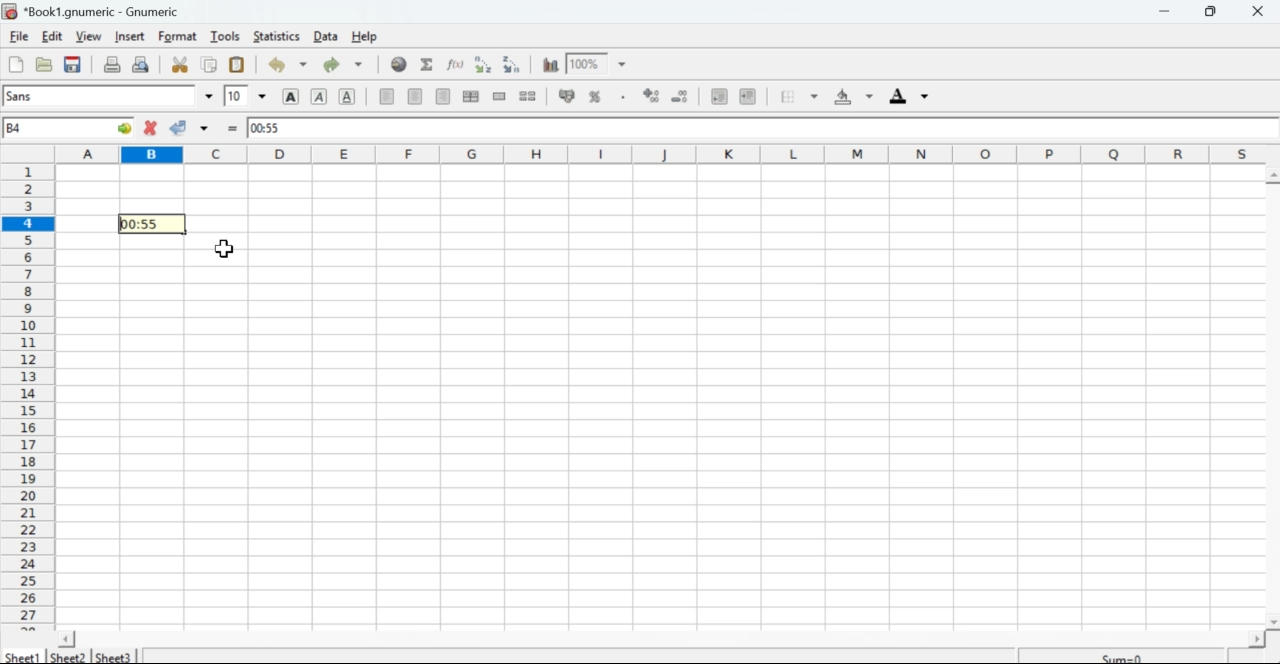 The height and width of the screenshot is (664, 1280). I want to click on Paste, so click(238, 66).